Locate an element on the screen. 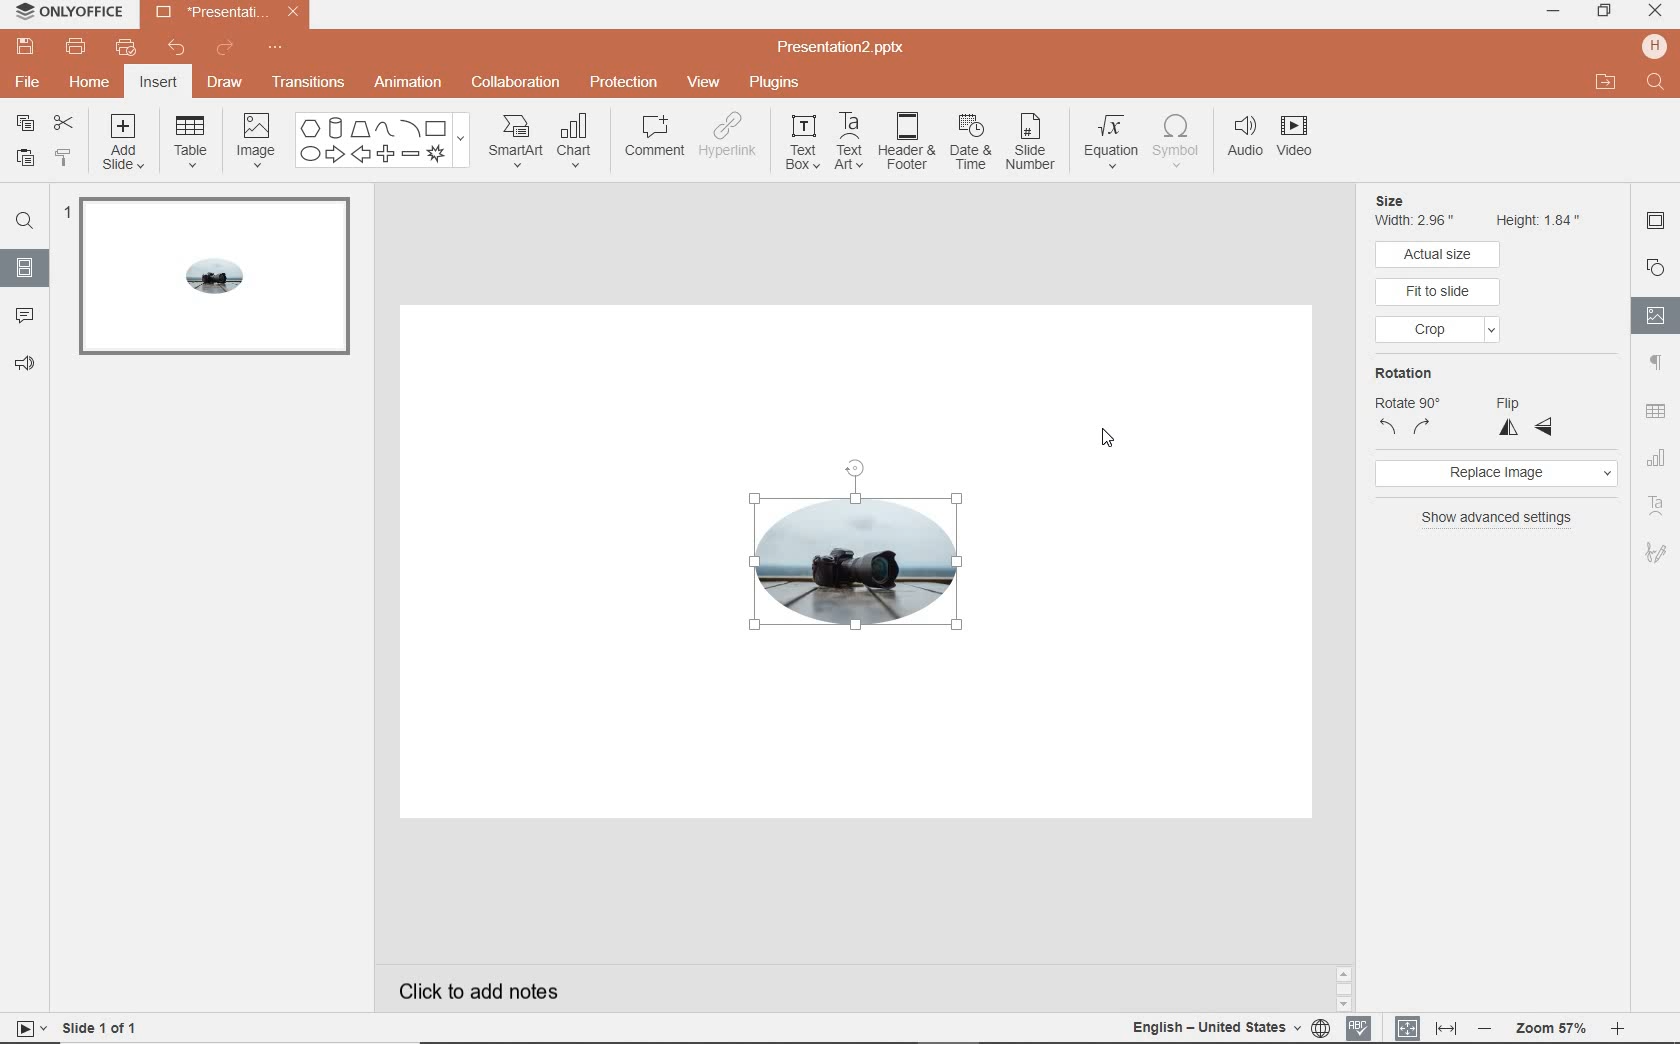  redo is located at coordinates (227, 51).